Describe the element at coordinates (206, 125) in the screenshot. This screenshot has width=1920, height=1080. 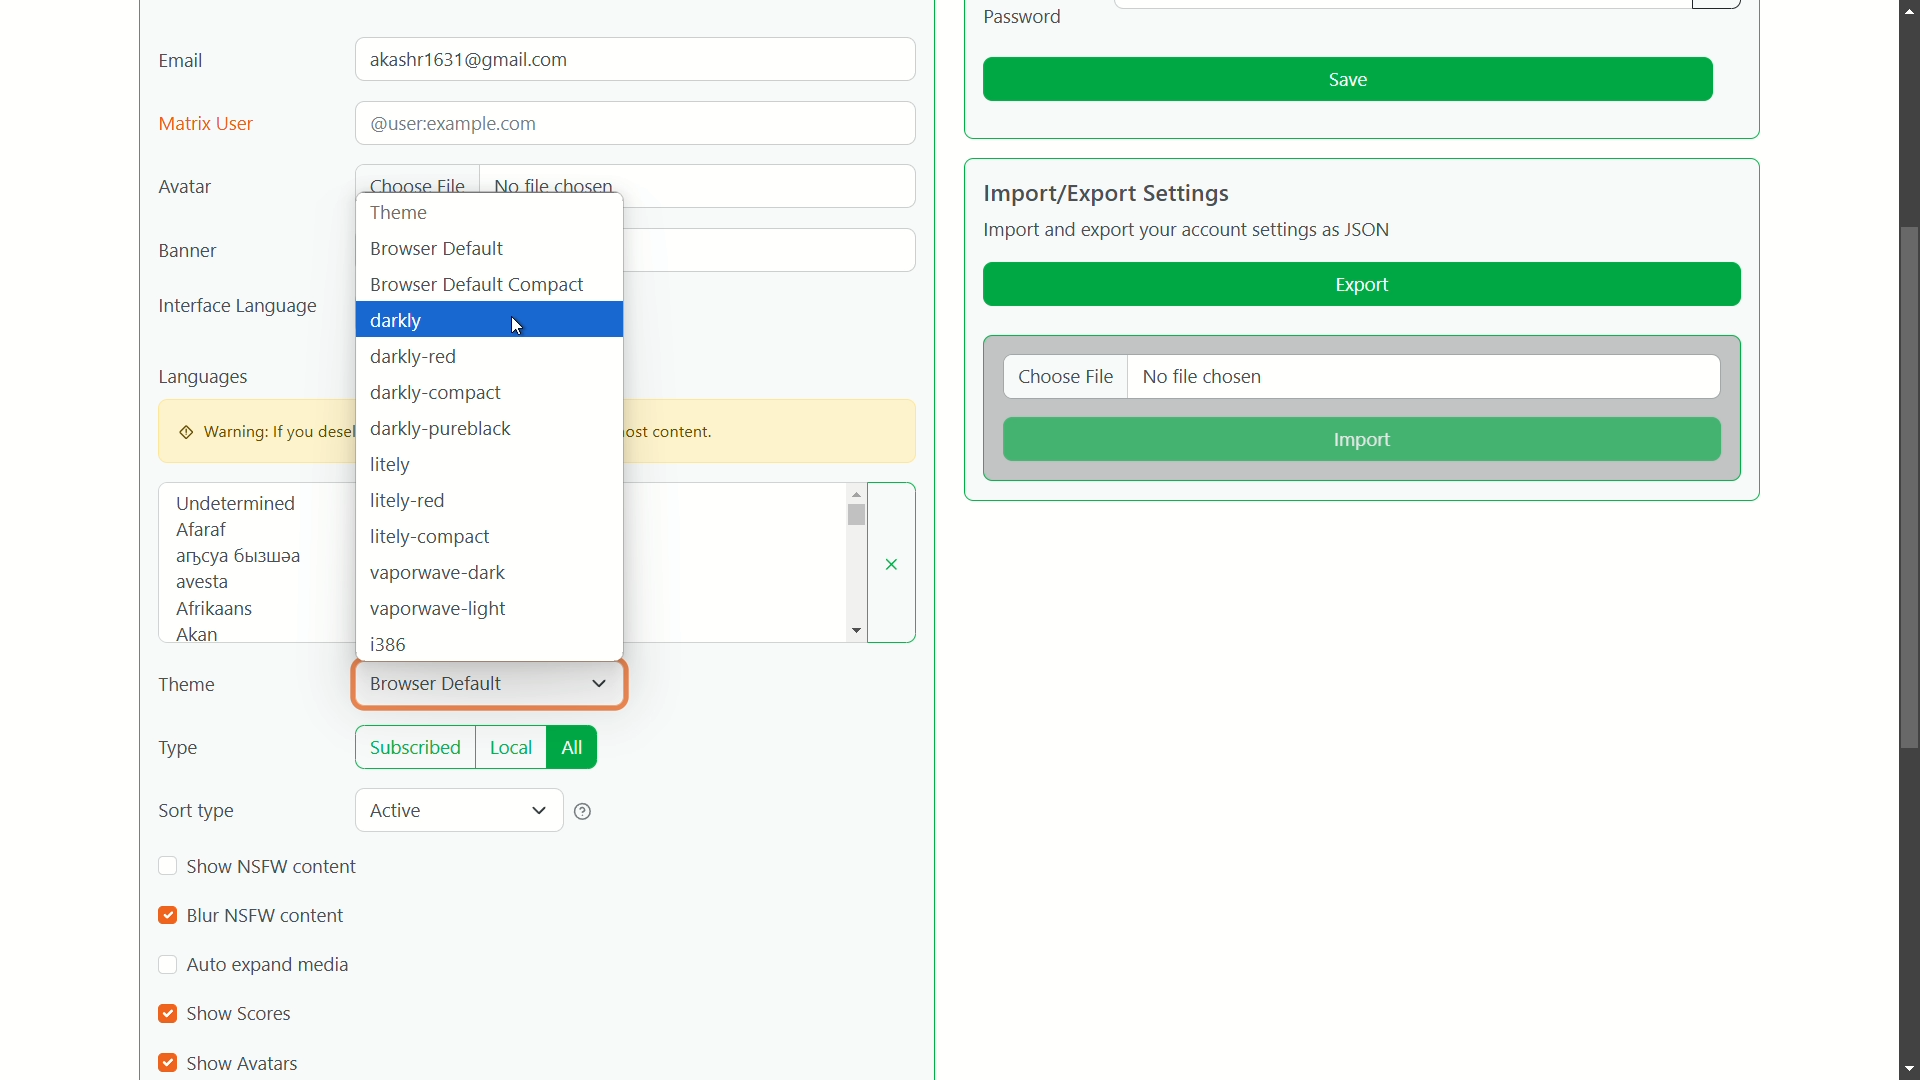
I see `matrix user` at that location.